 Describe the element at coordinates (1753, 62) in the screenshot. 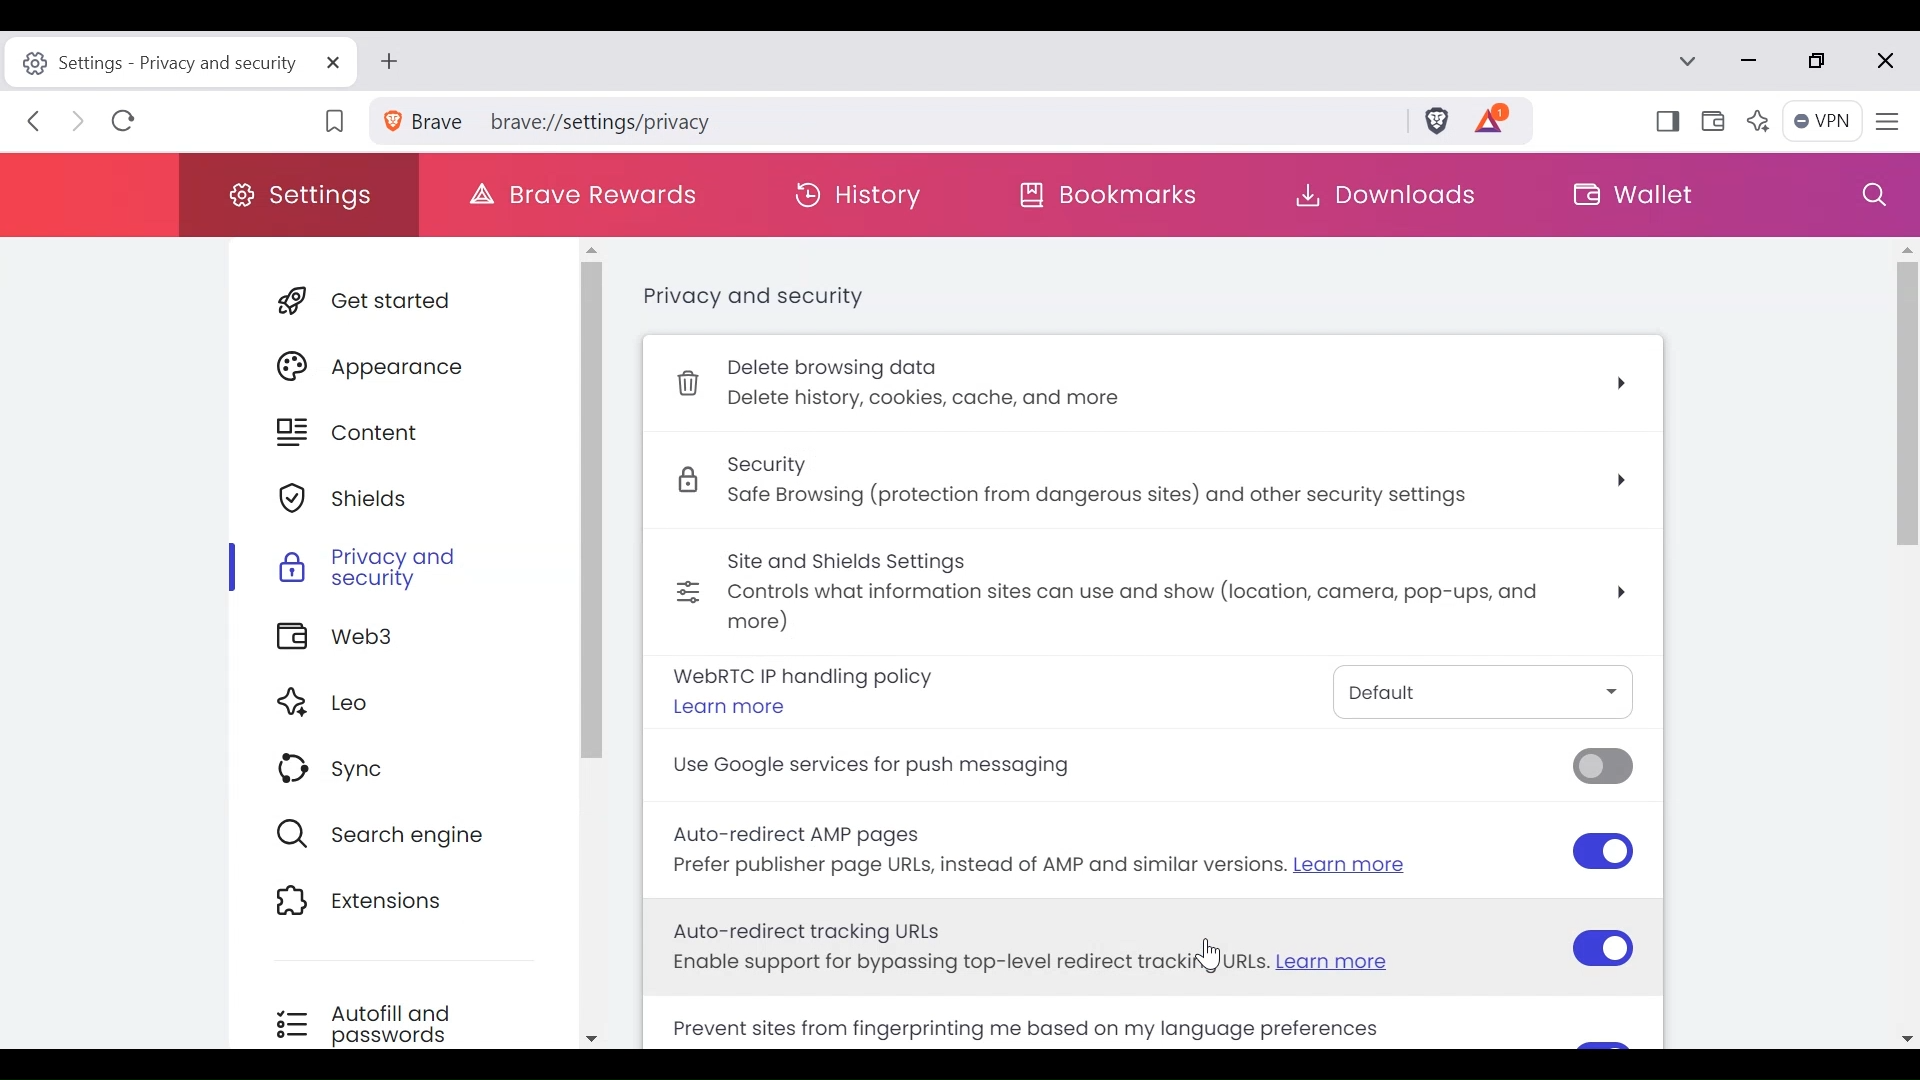

I see `Minimize` at that location.